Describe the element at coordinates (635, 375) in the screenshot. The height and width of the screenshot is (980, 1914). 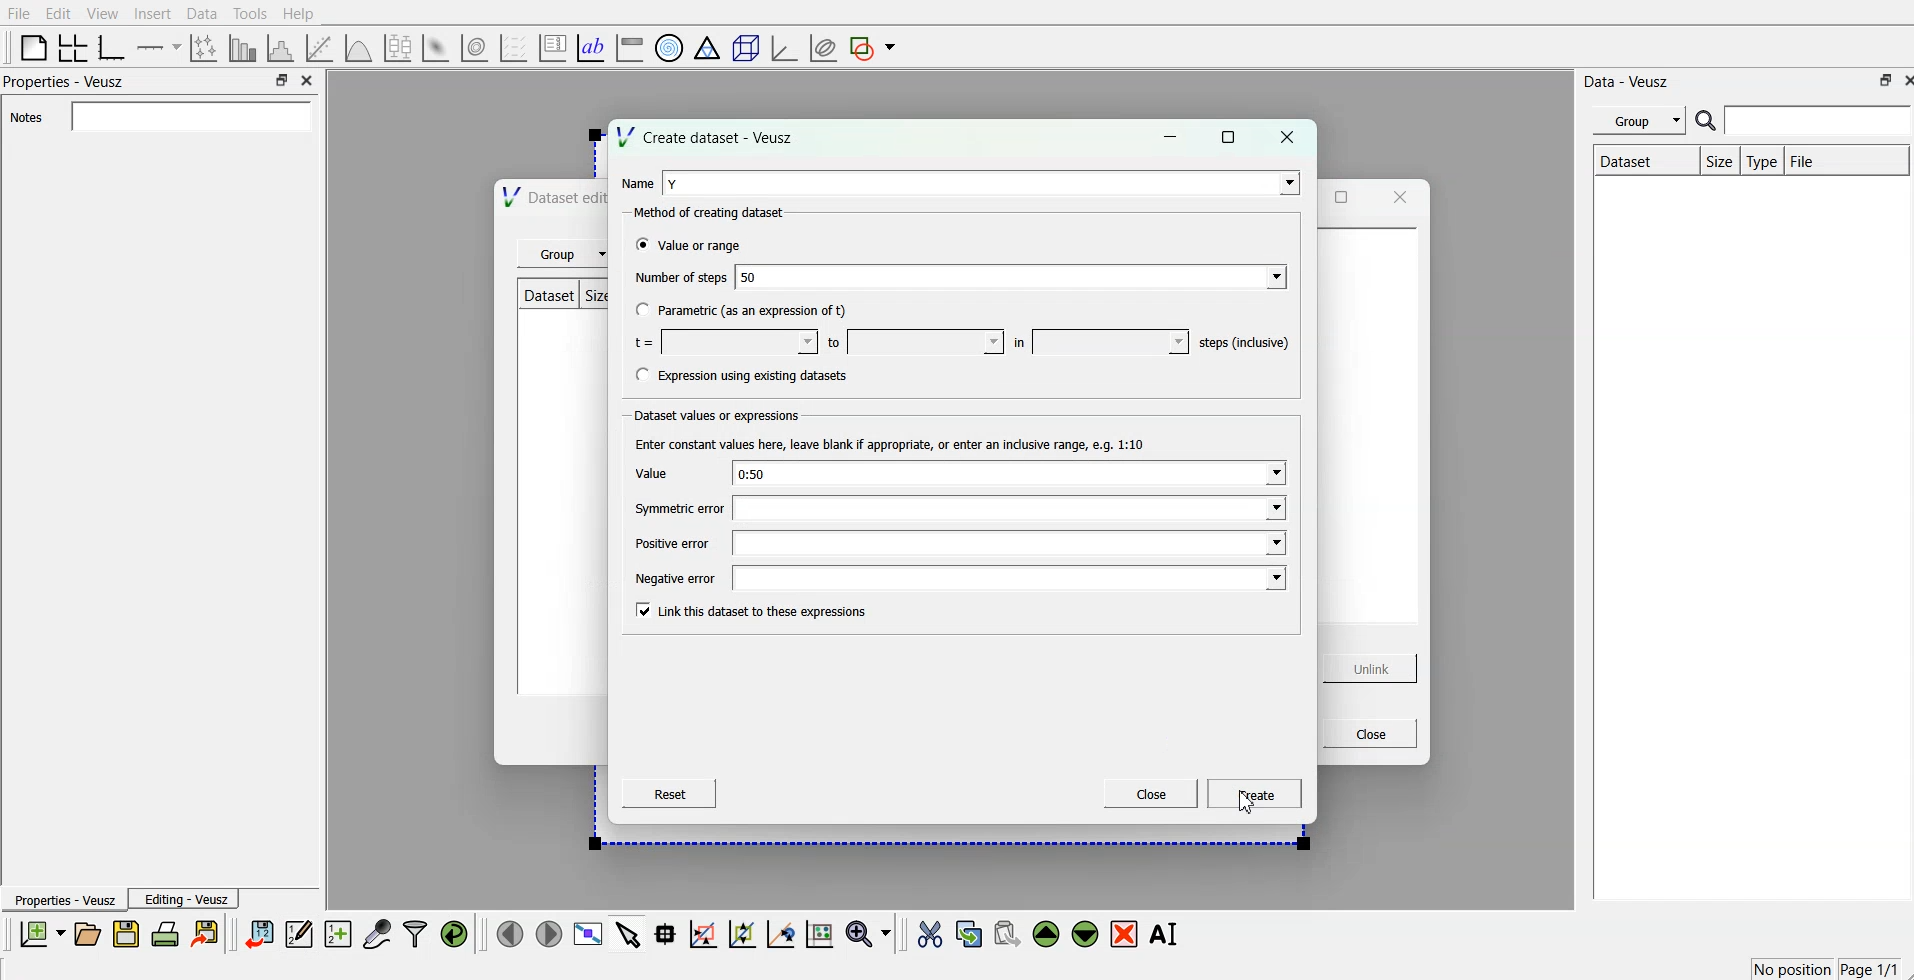
I see `checkbox` at that location.